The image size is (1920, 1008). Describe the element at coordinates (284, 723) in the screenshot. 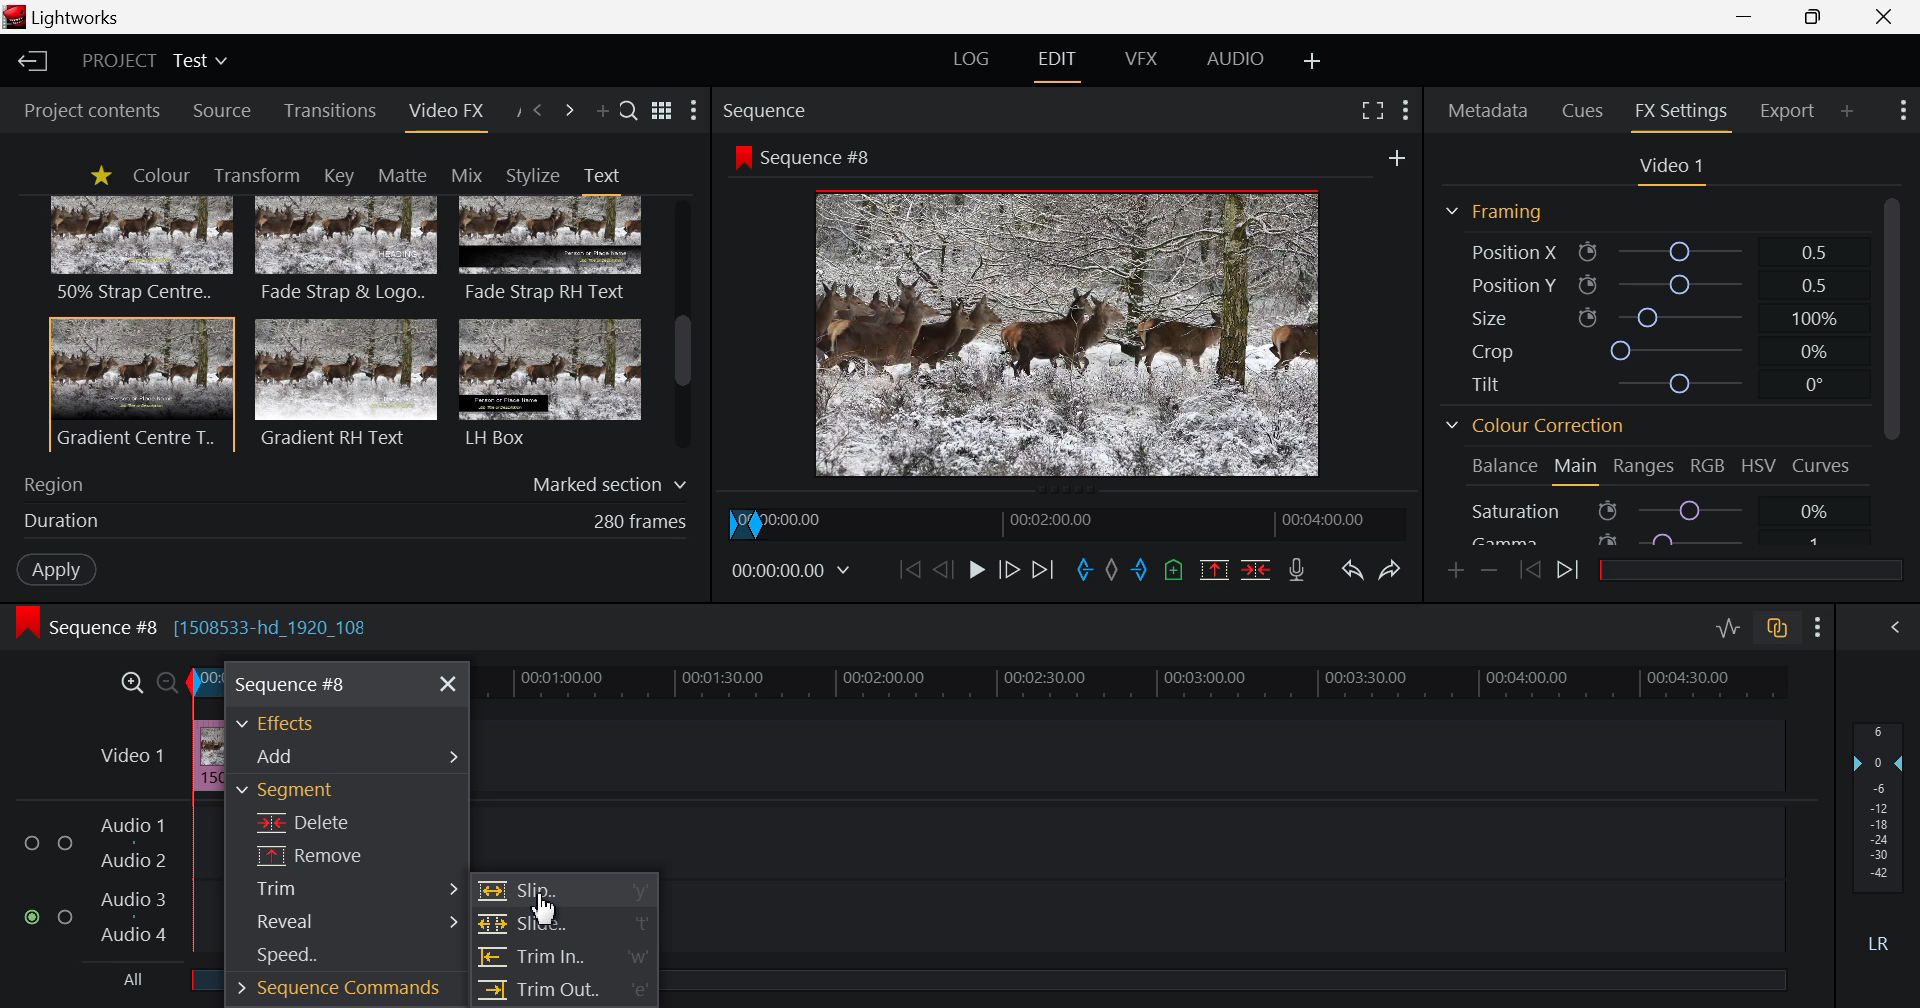

I see `Effects` at that location.